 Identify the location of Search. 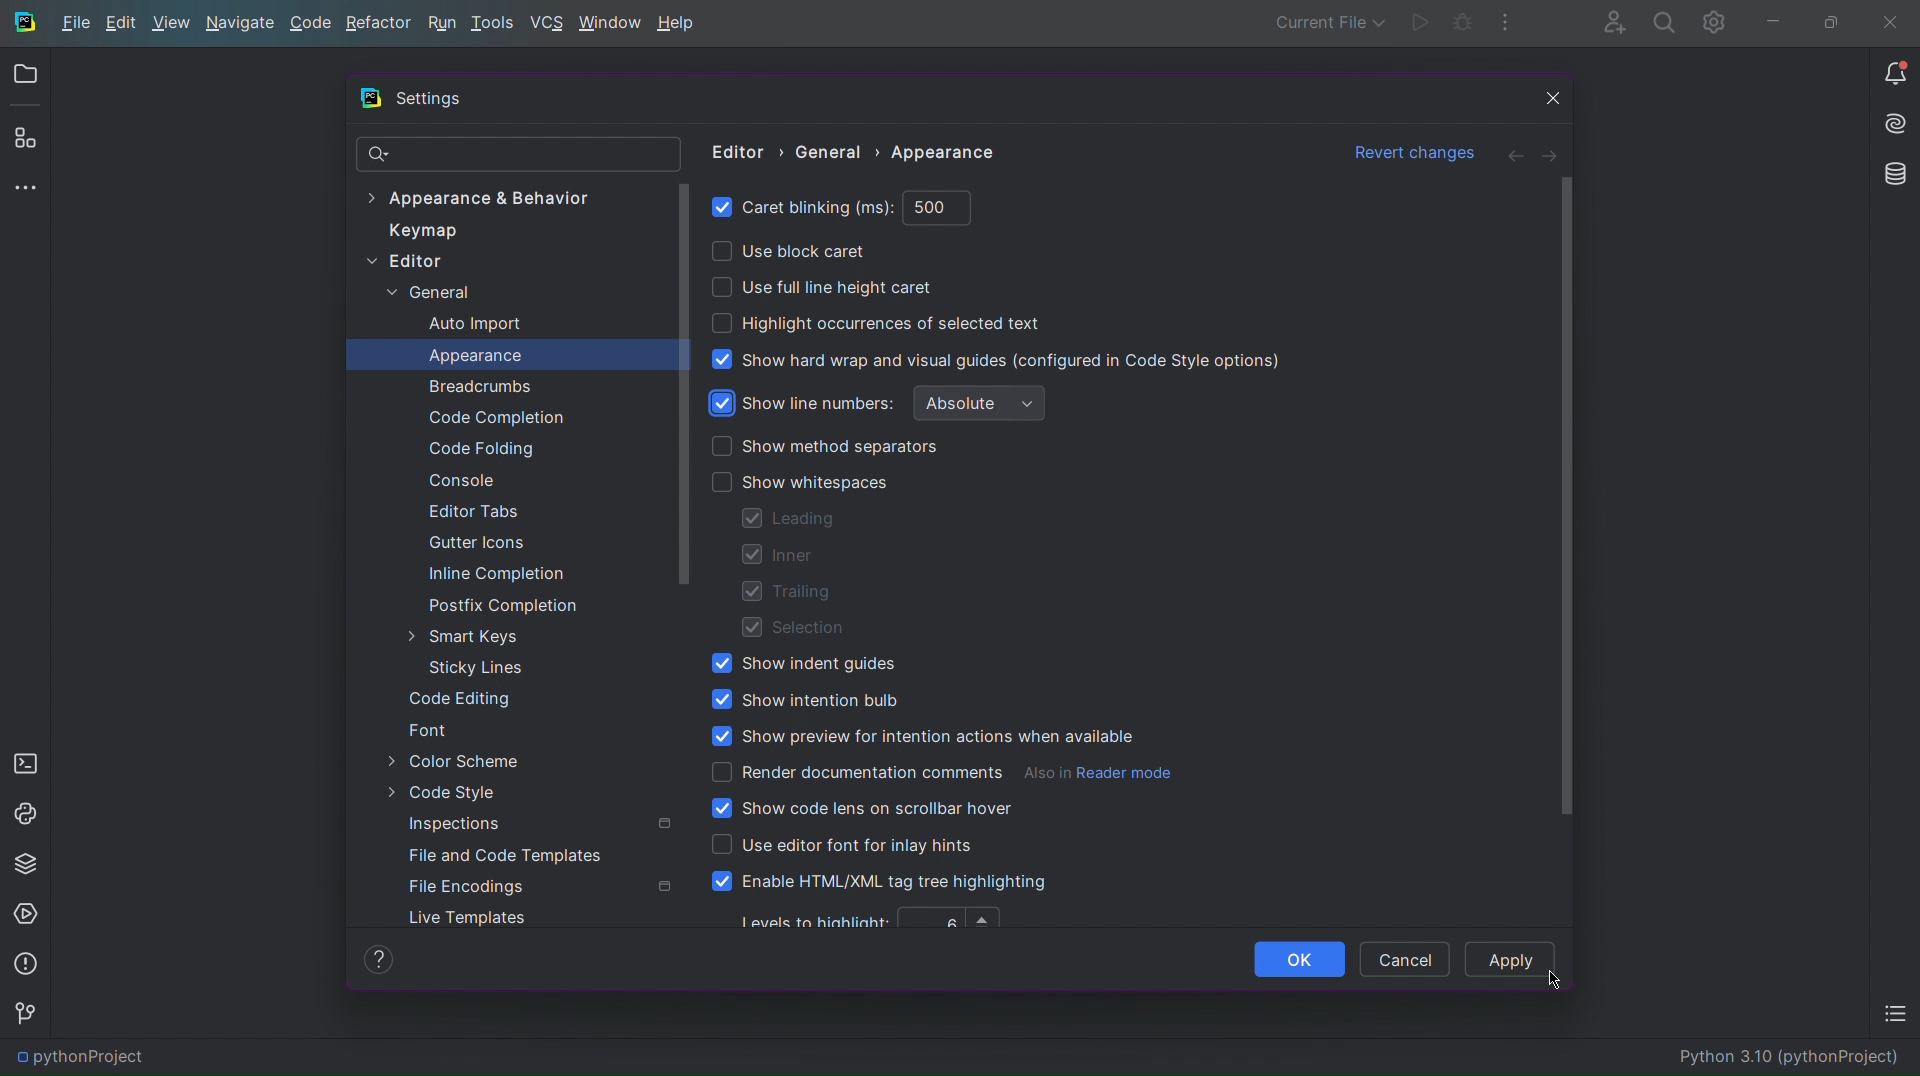
(1660, 22).